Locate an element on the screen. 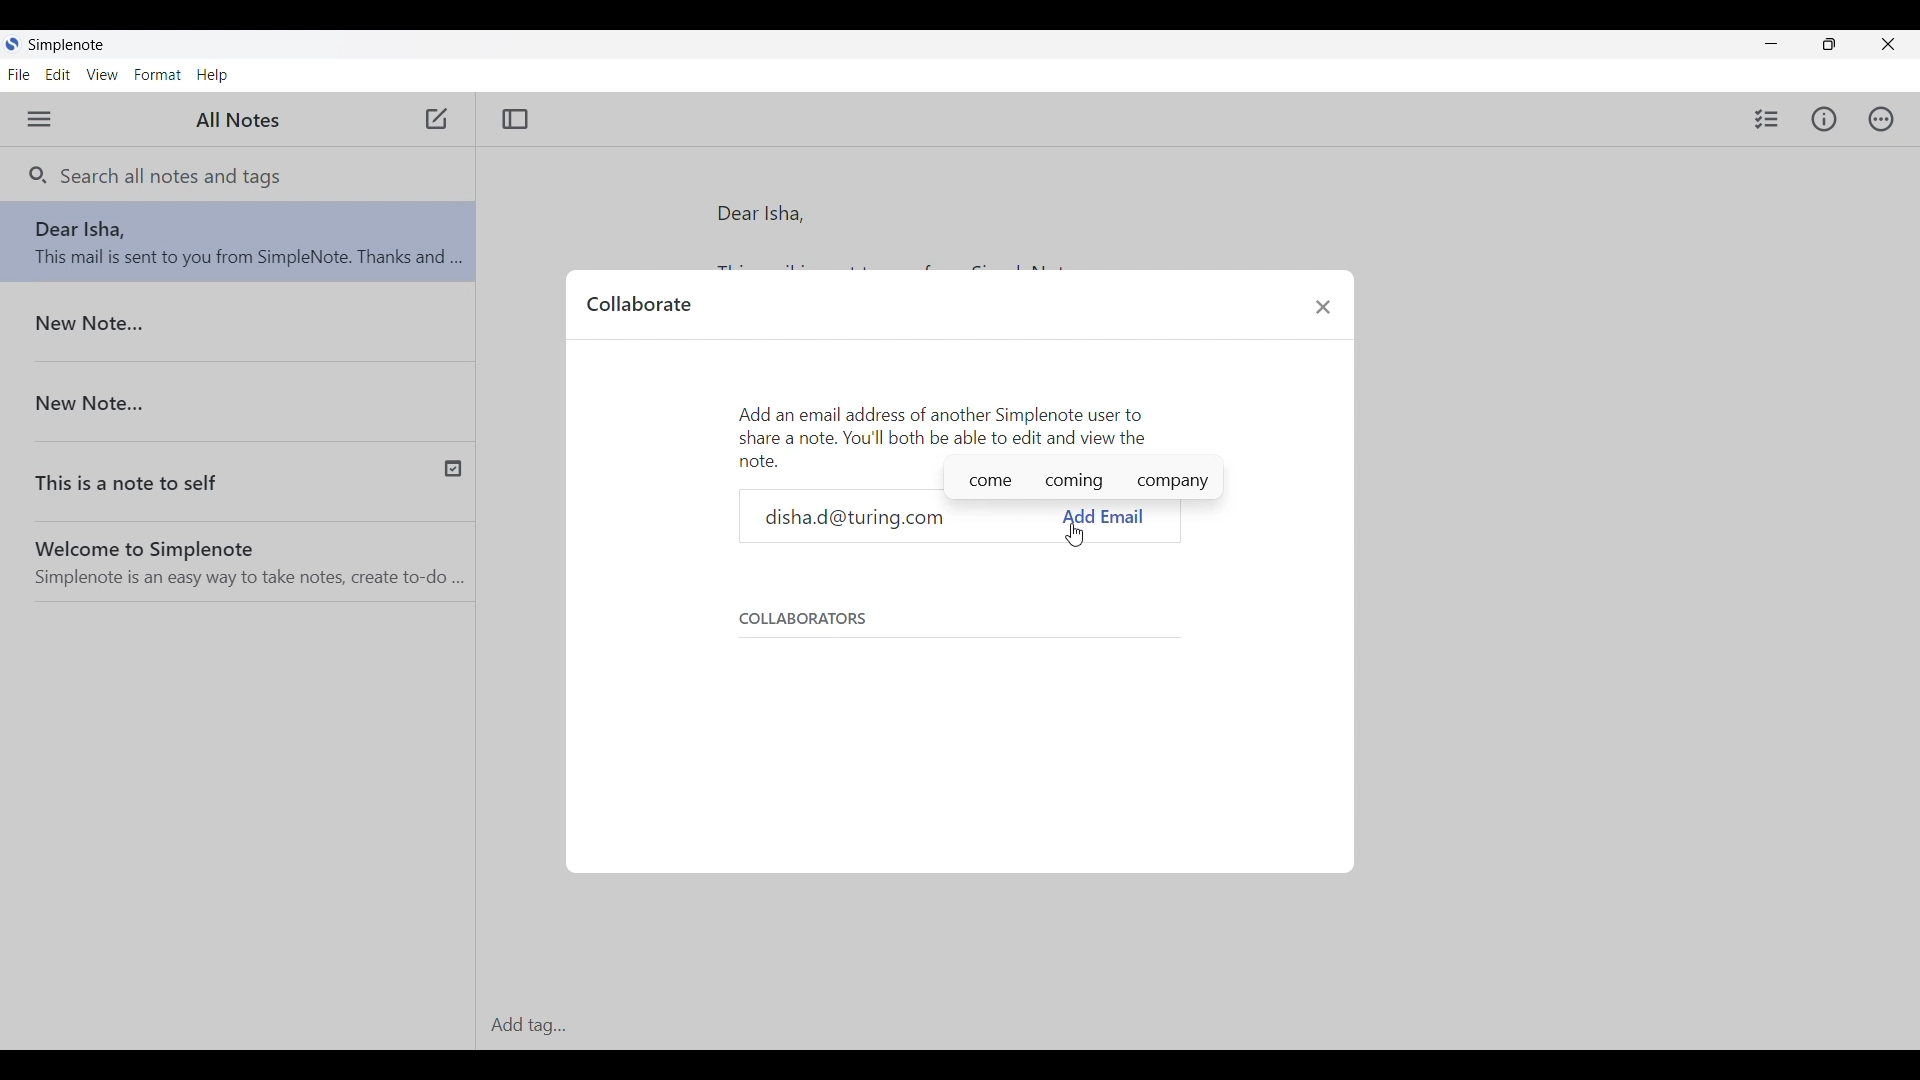  Search all notes and tags is located at coordinates (169, 176).